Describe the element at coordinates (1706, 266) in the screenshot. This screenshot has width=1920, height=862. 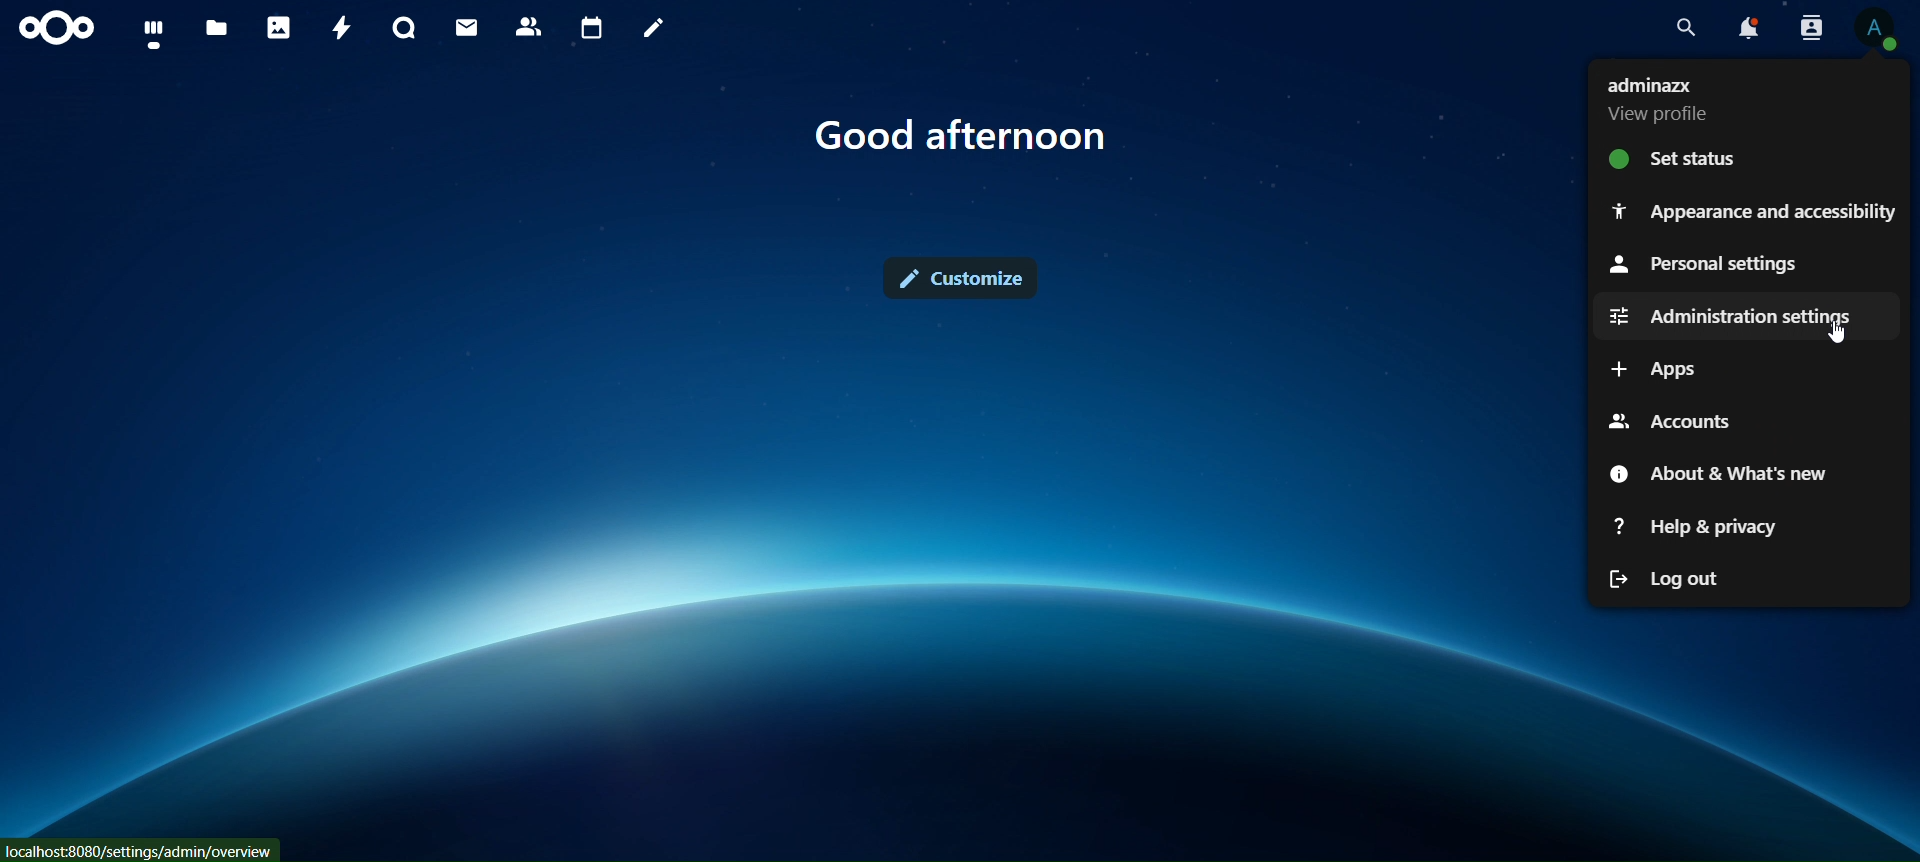
I see `personal settings` at that location.